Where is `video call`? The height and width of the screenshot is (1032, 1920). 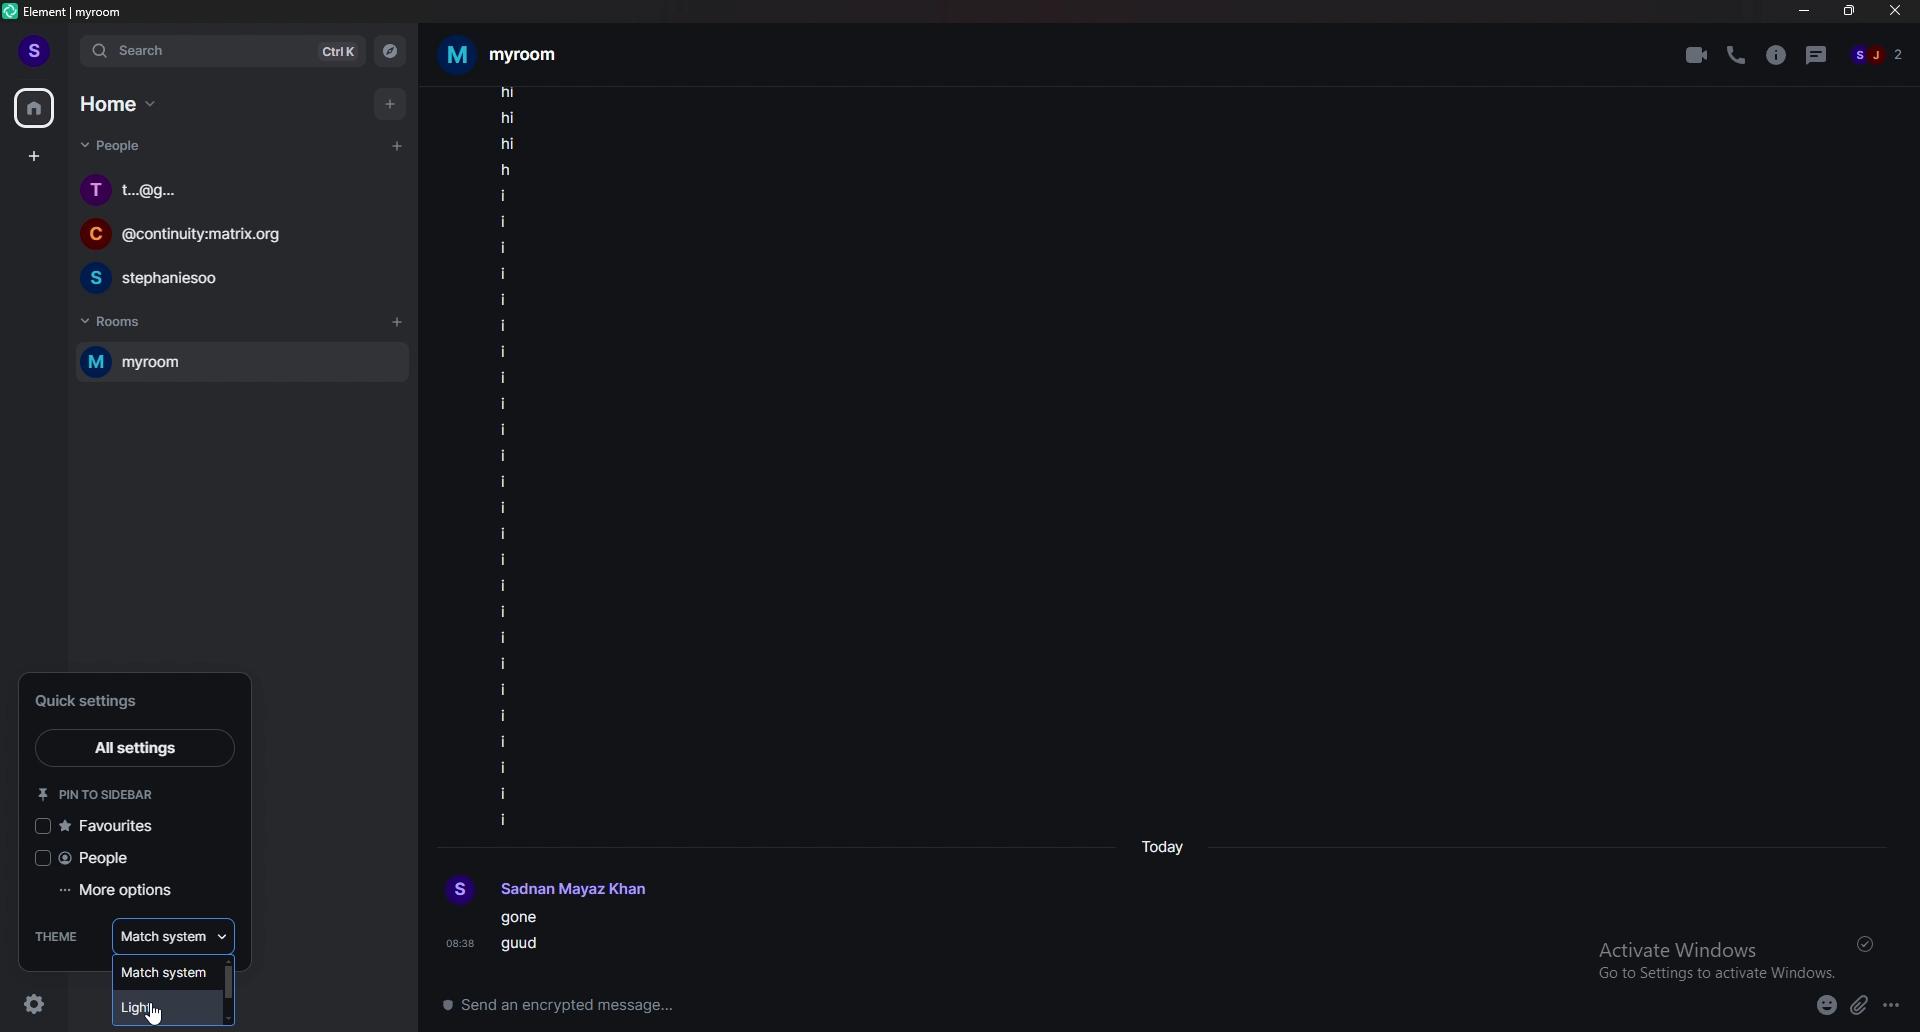
video call is located at coordinates (1697, 54).